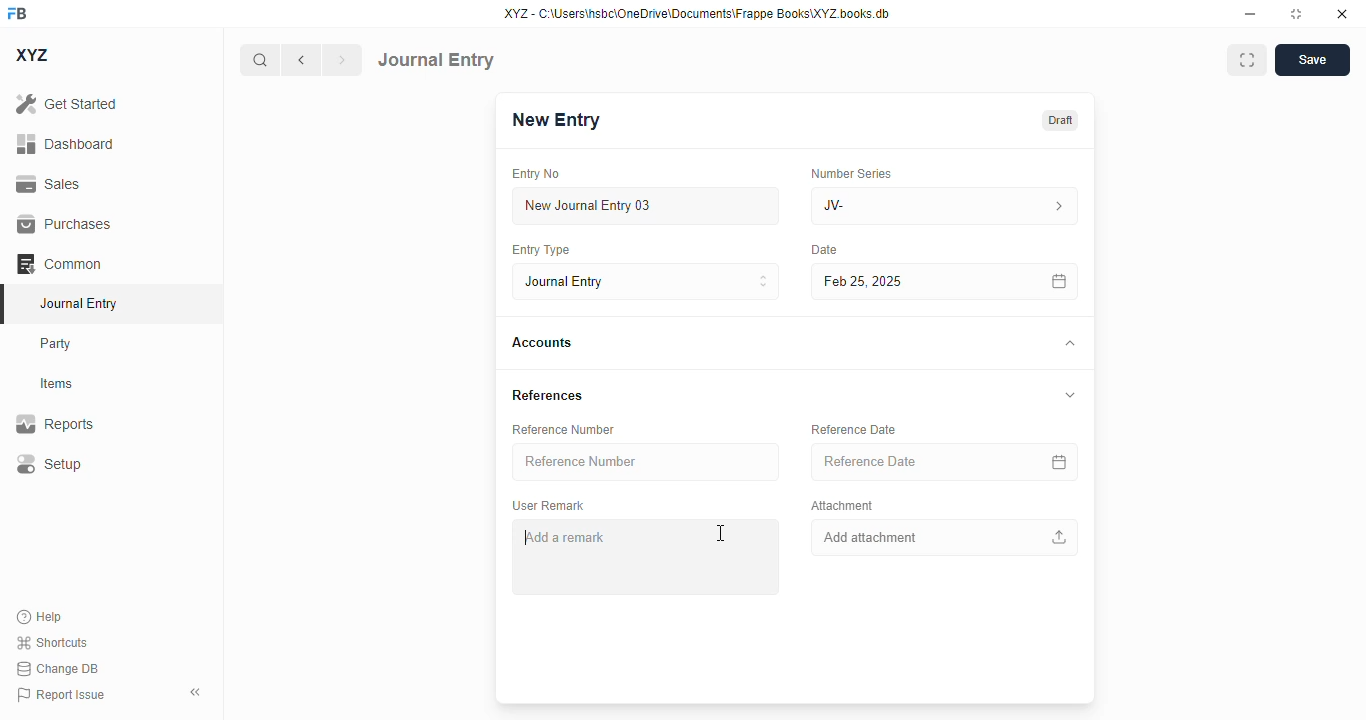  What do you see at coordinates (343, 60) in the screenshot?
I see `next` at bounding box center [343, 60].